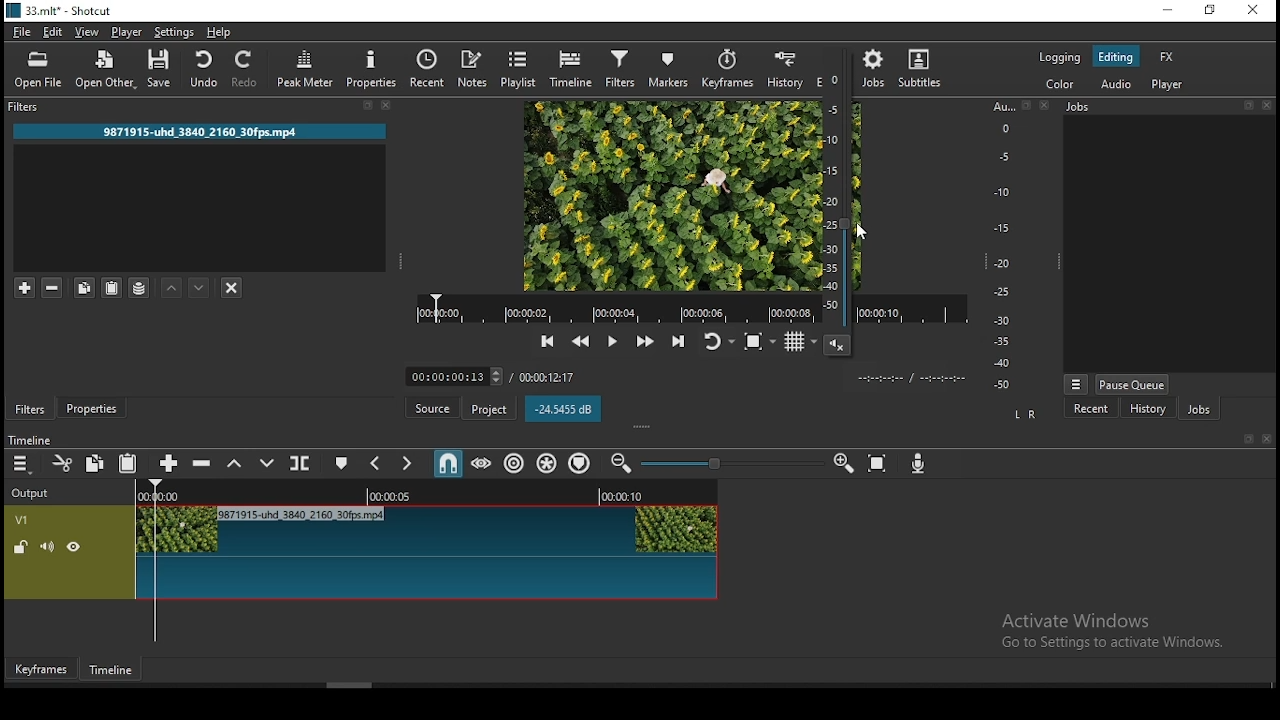  I want to click on logging, so click(1063, 58).